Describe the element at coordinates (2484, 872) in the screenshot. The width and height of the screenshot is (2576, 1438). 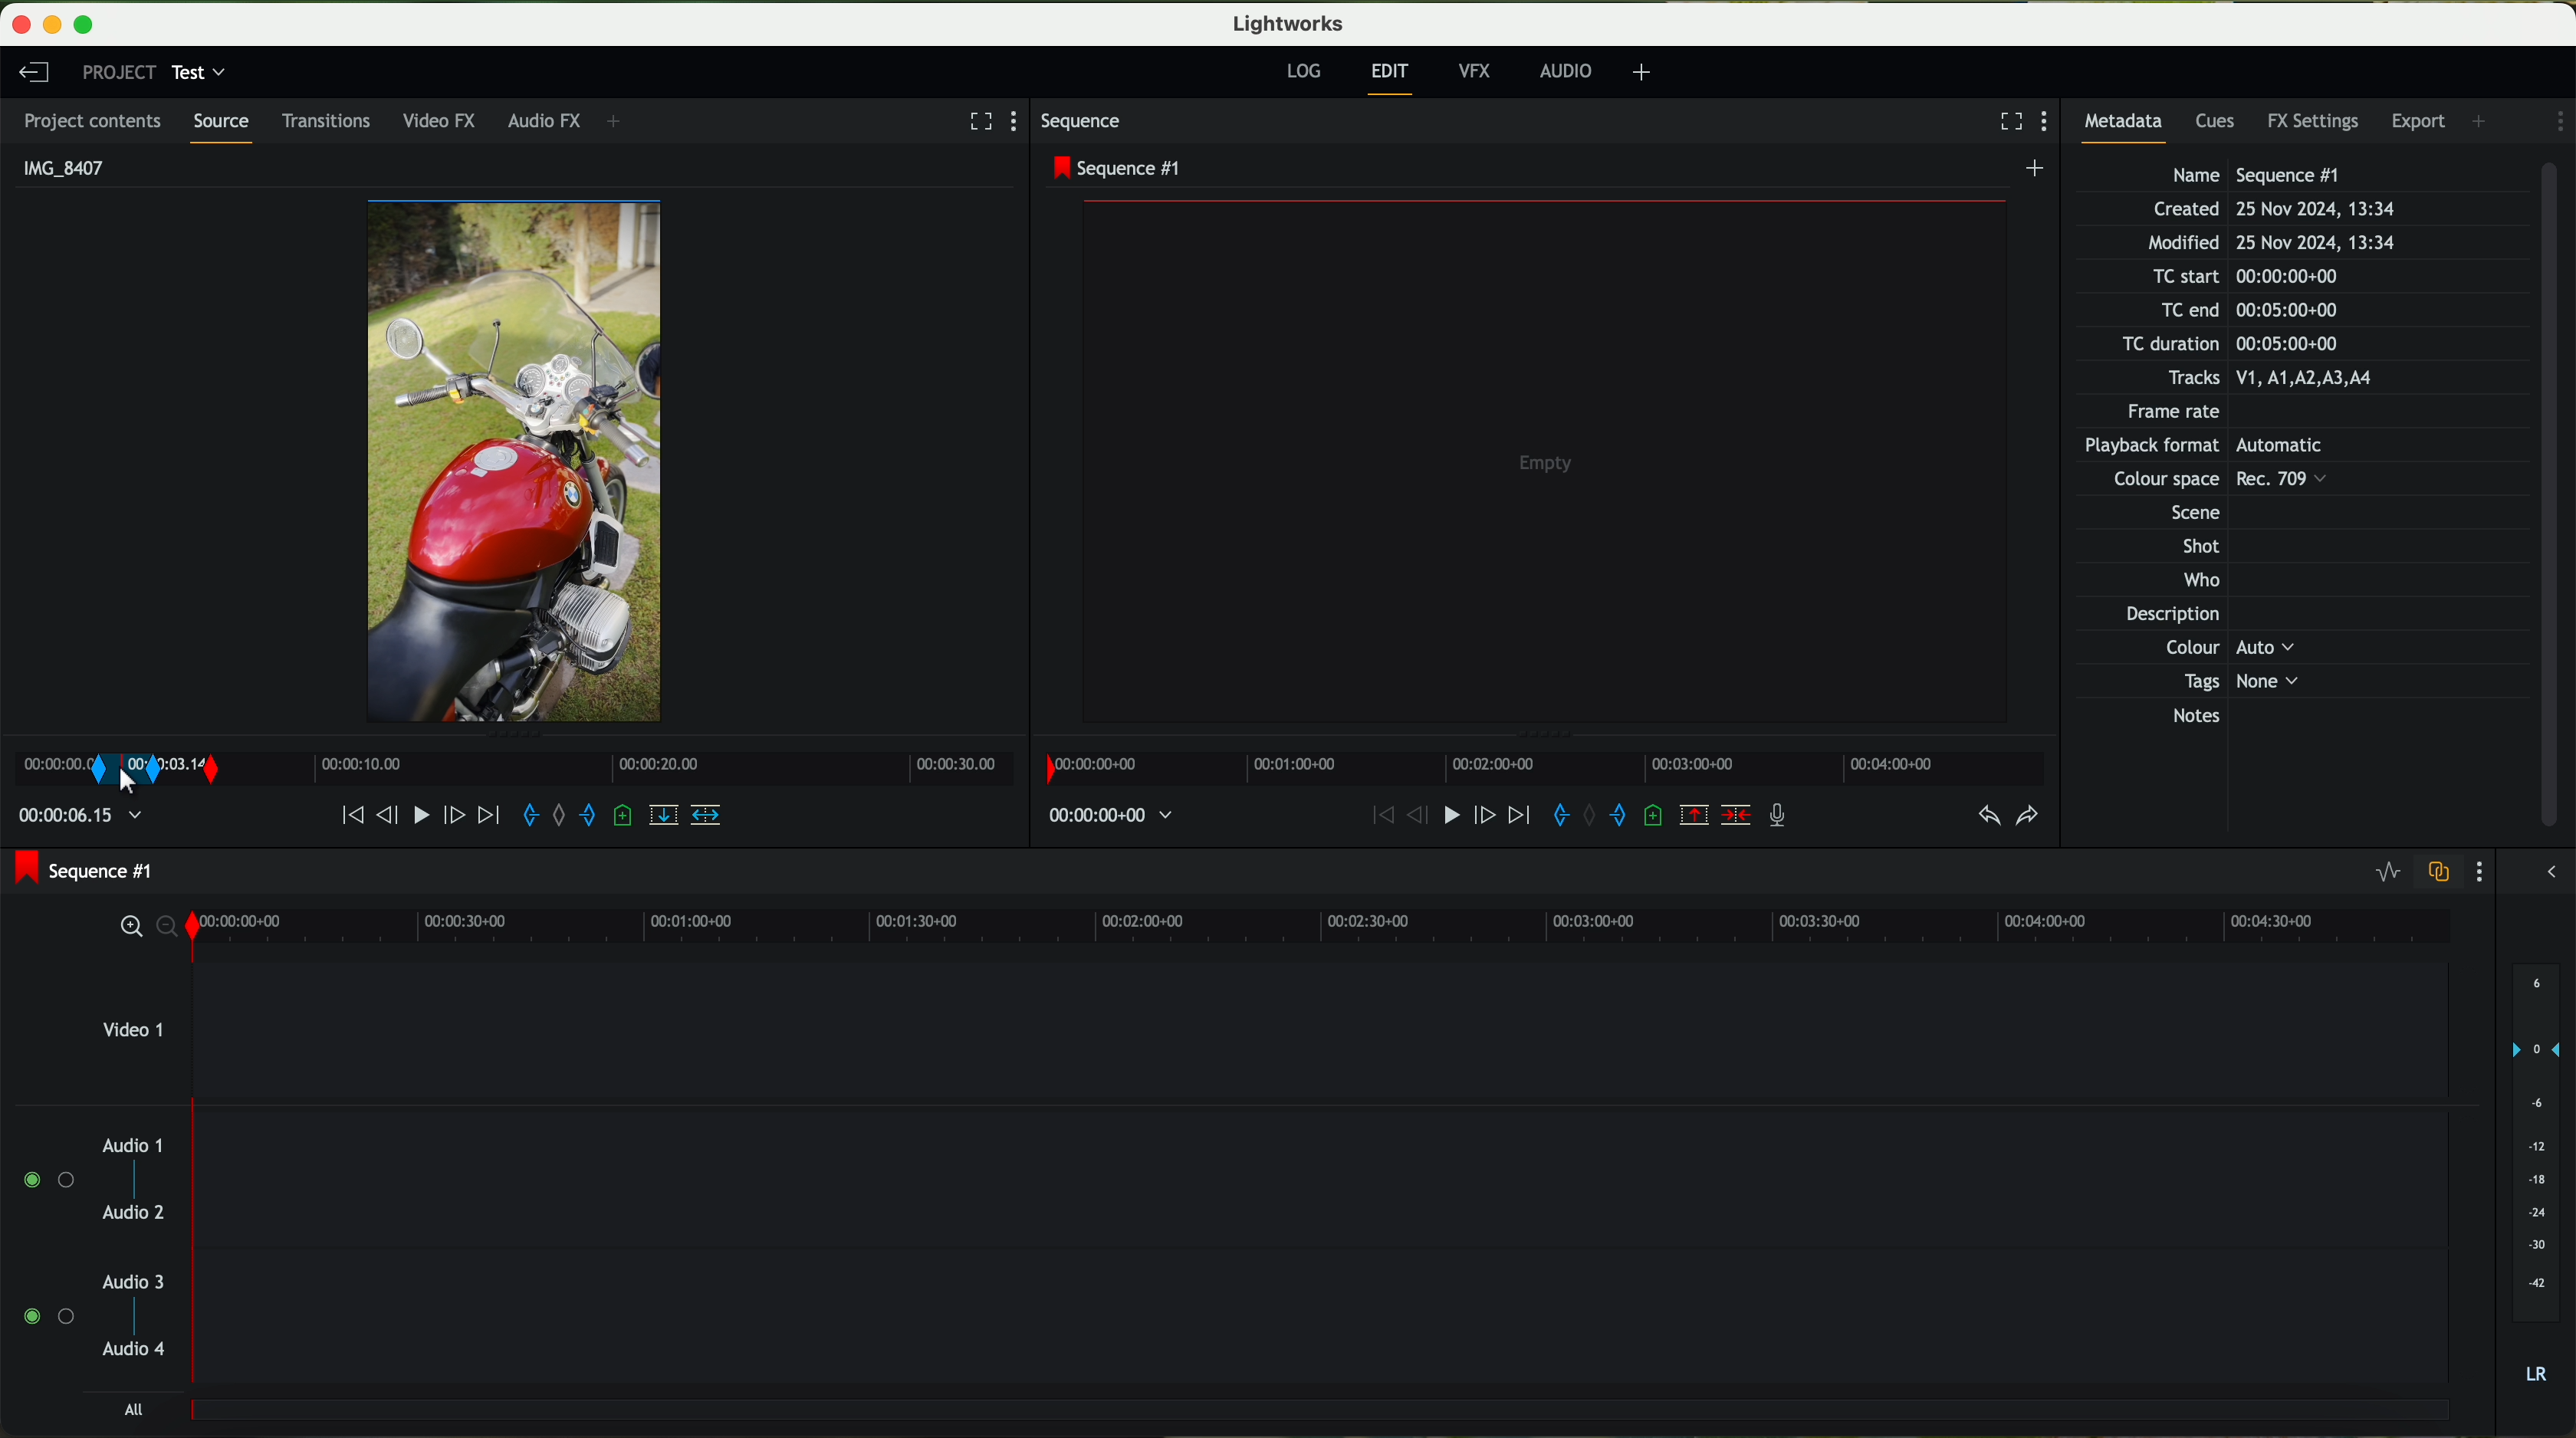
I see `show settings menu` at that location.